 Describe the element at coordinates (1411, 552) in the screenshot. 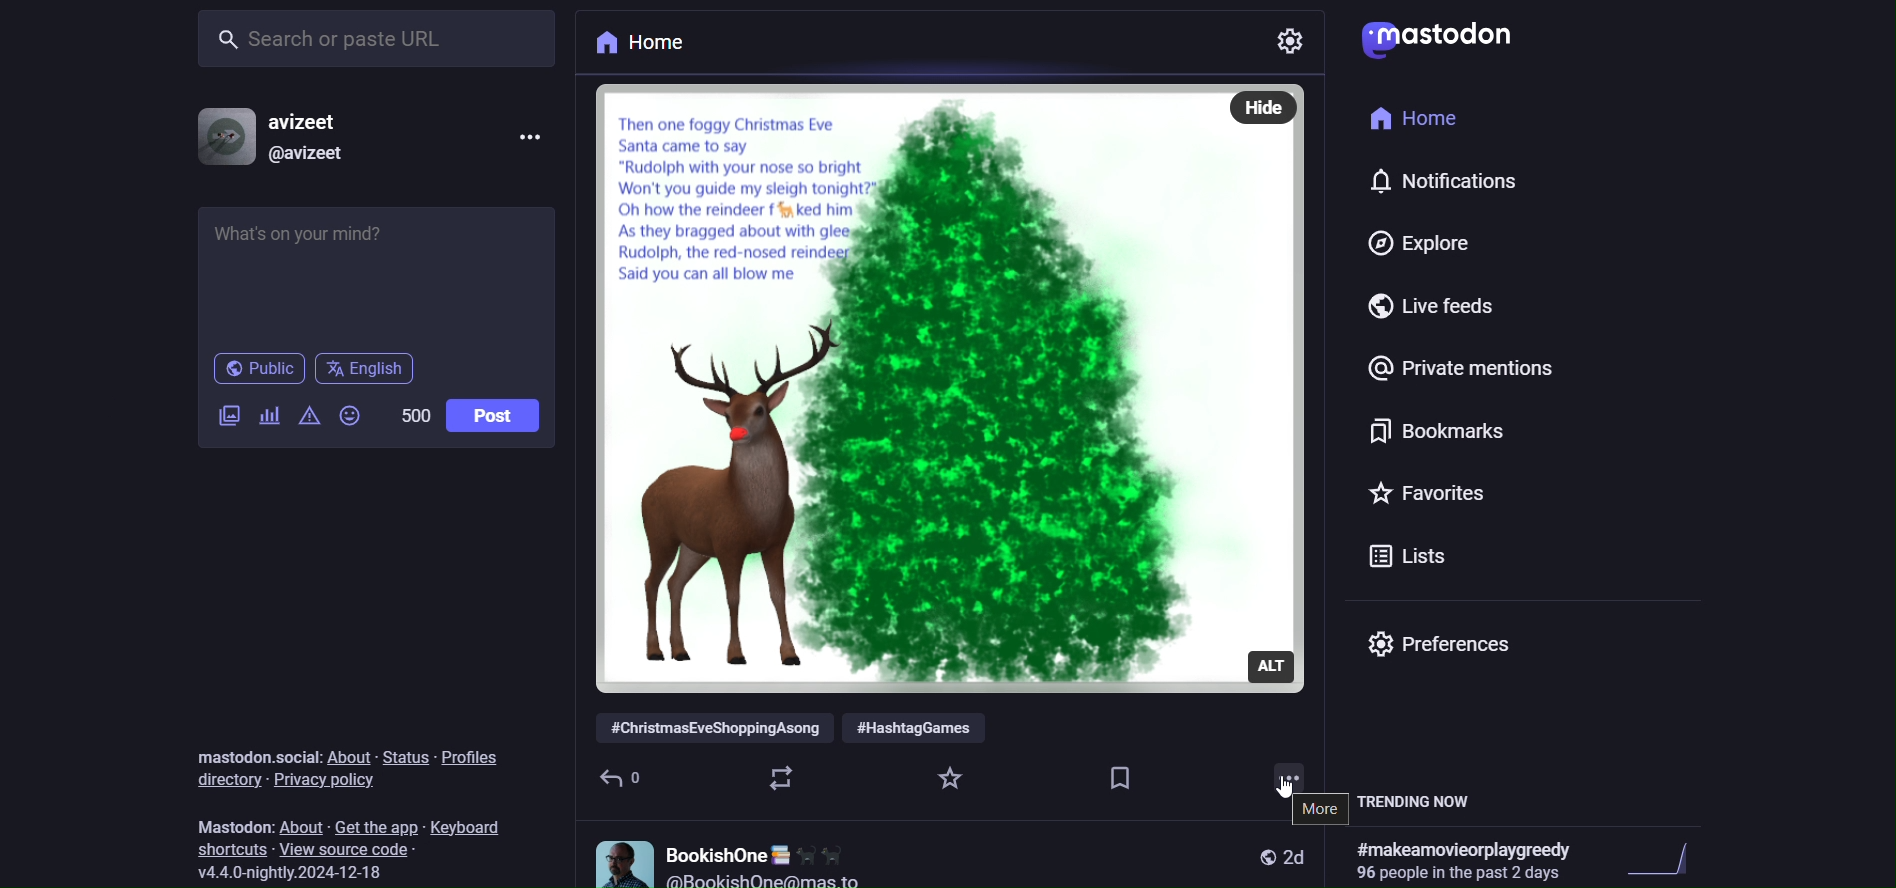

I see `lists` at that location.